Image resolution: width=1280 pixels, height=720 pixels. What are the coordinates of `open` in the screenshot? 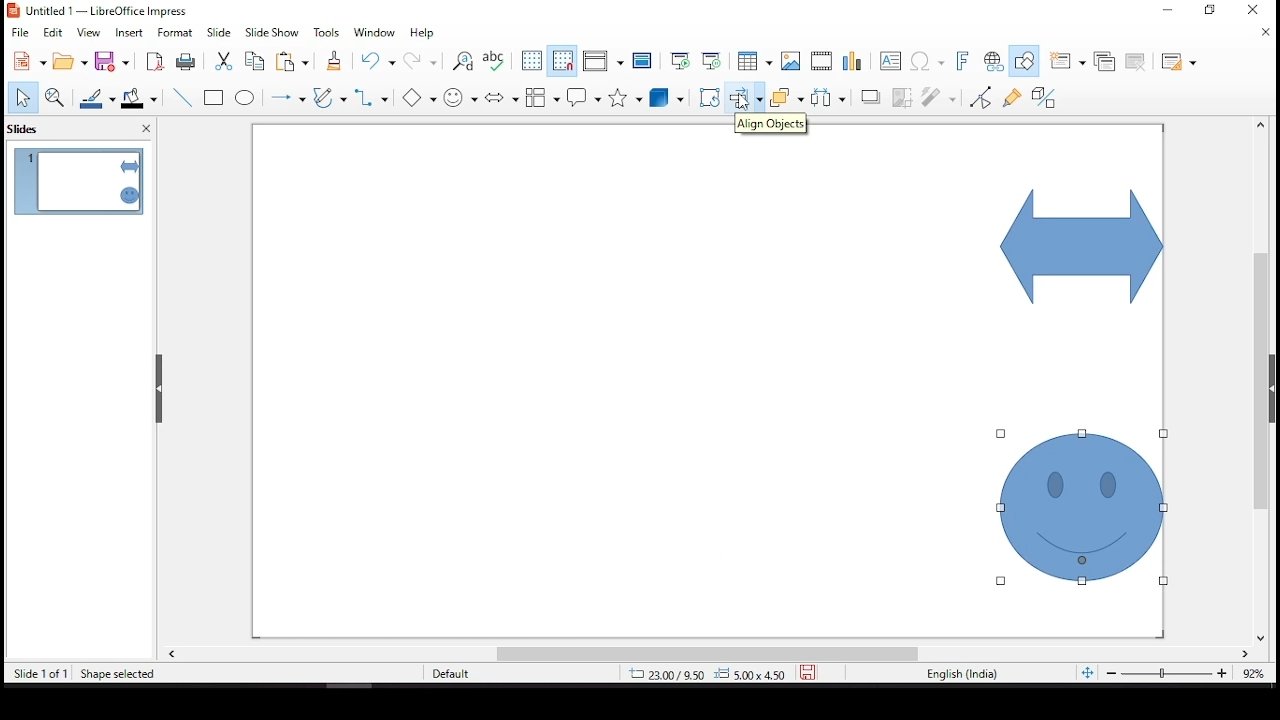 It's located at (71, 62).